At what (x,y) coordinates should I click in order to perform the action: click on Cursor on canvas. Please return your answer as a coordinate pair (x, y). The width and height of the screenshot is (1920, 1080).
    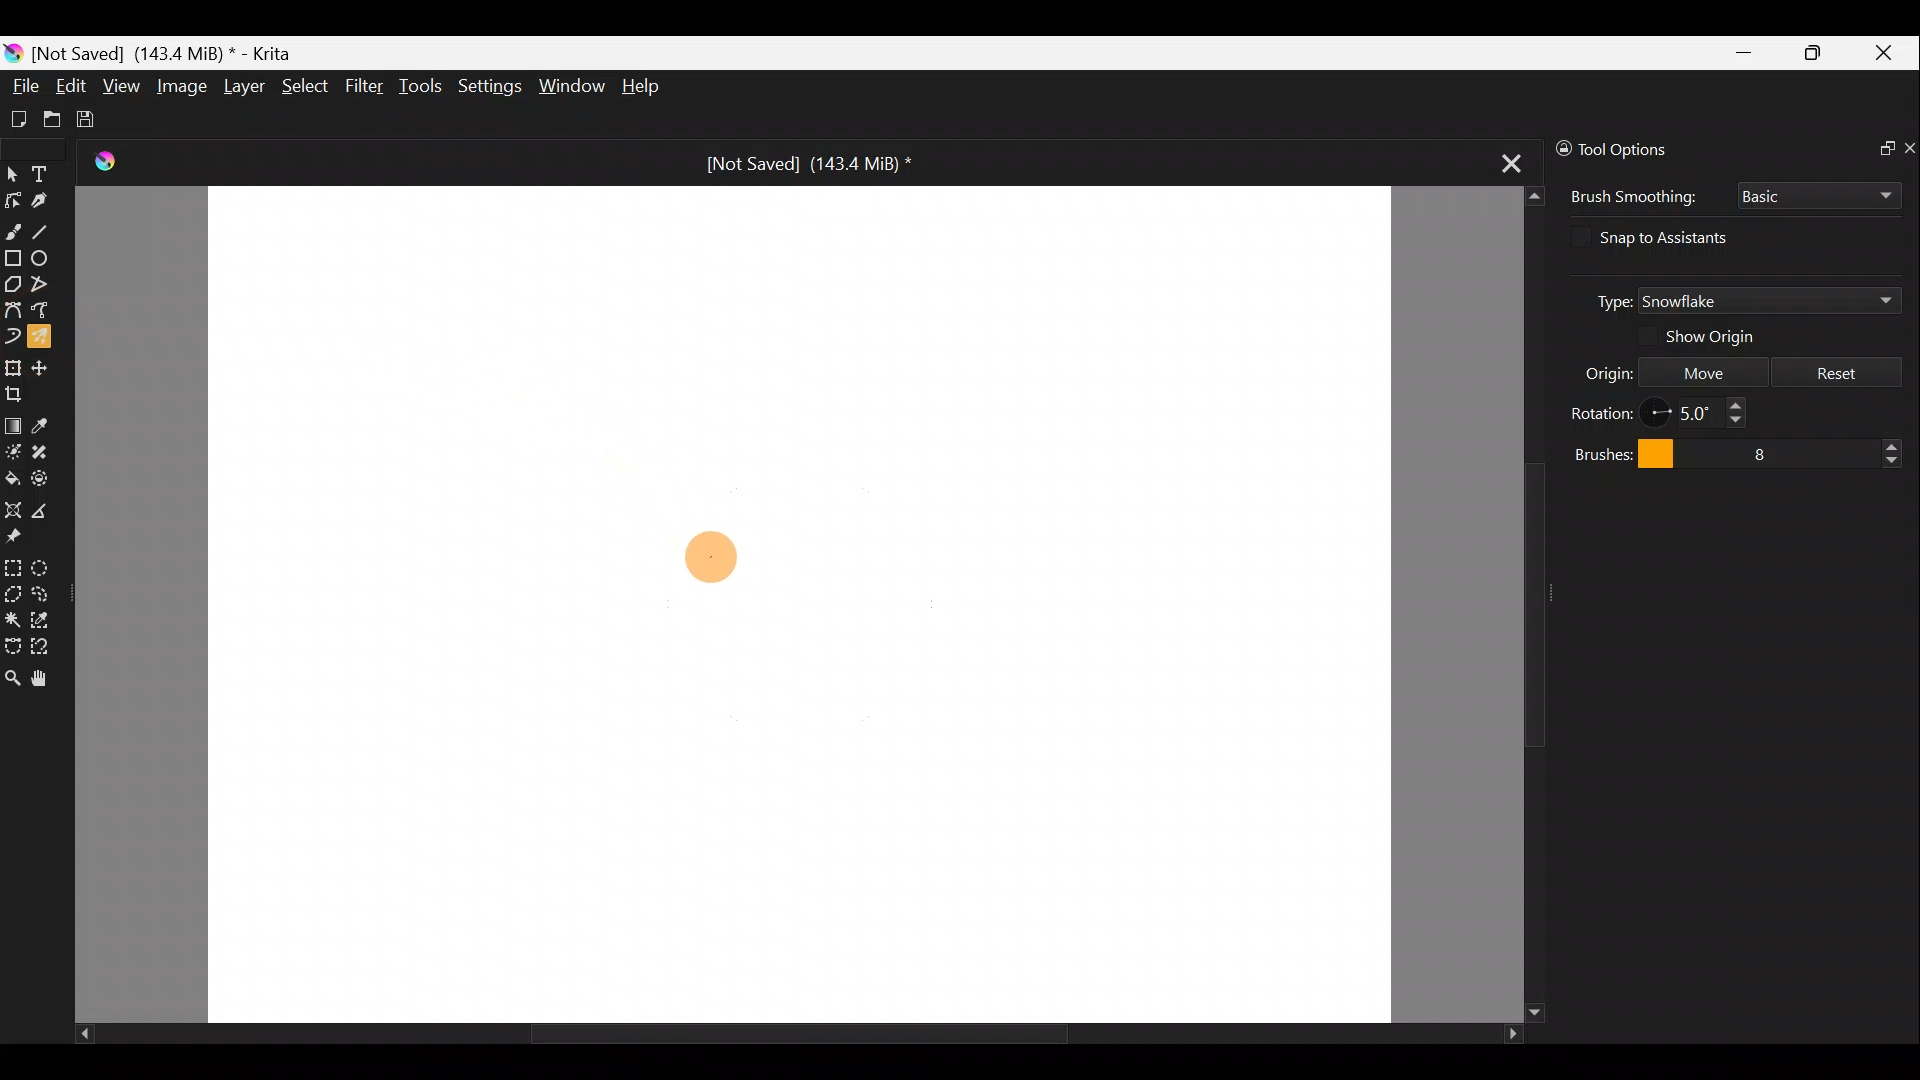
    Looking at the image, I should click on (709, 556).